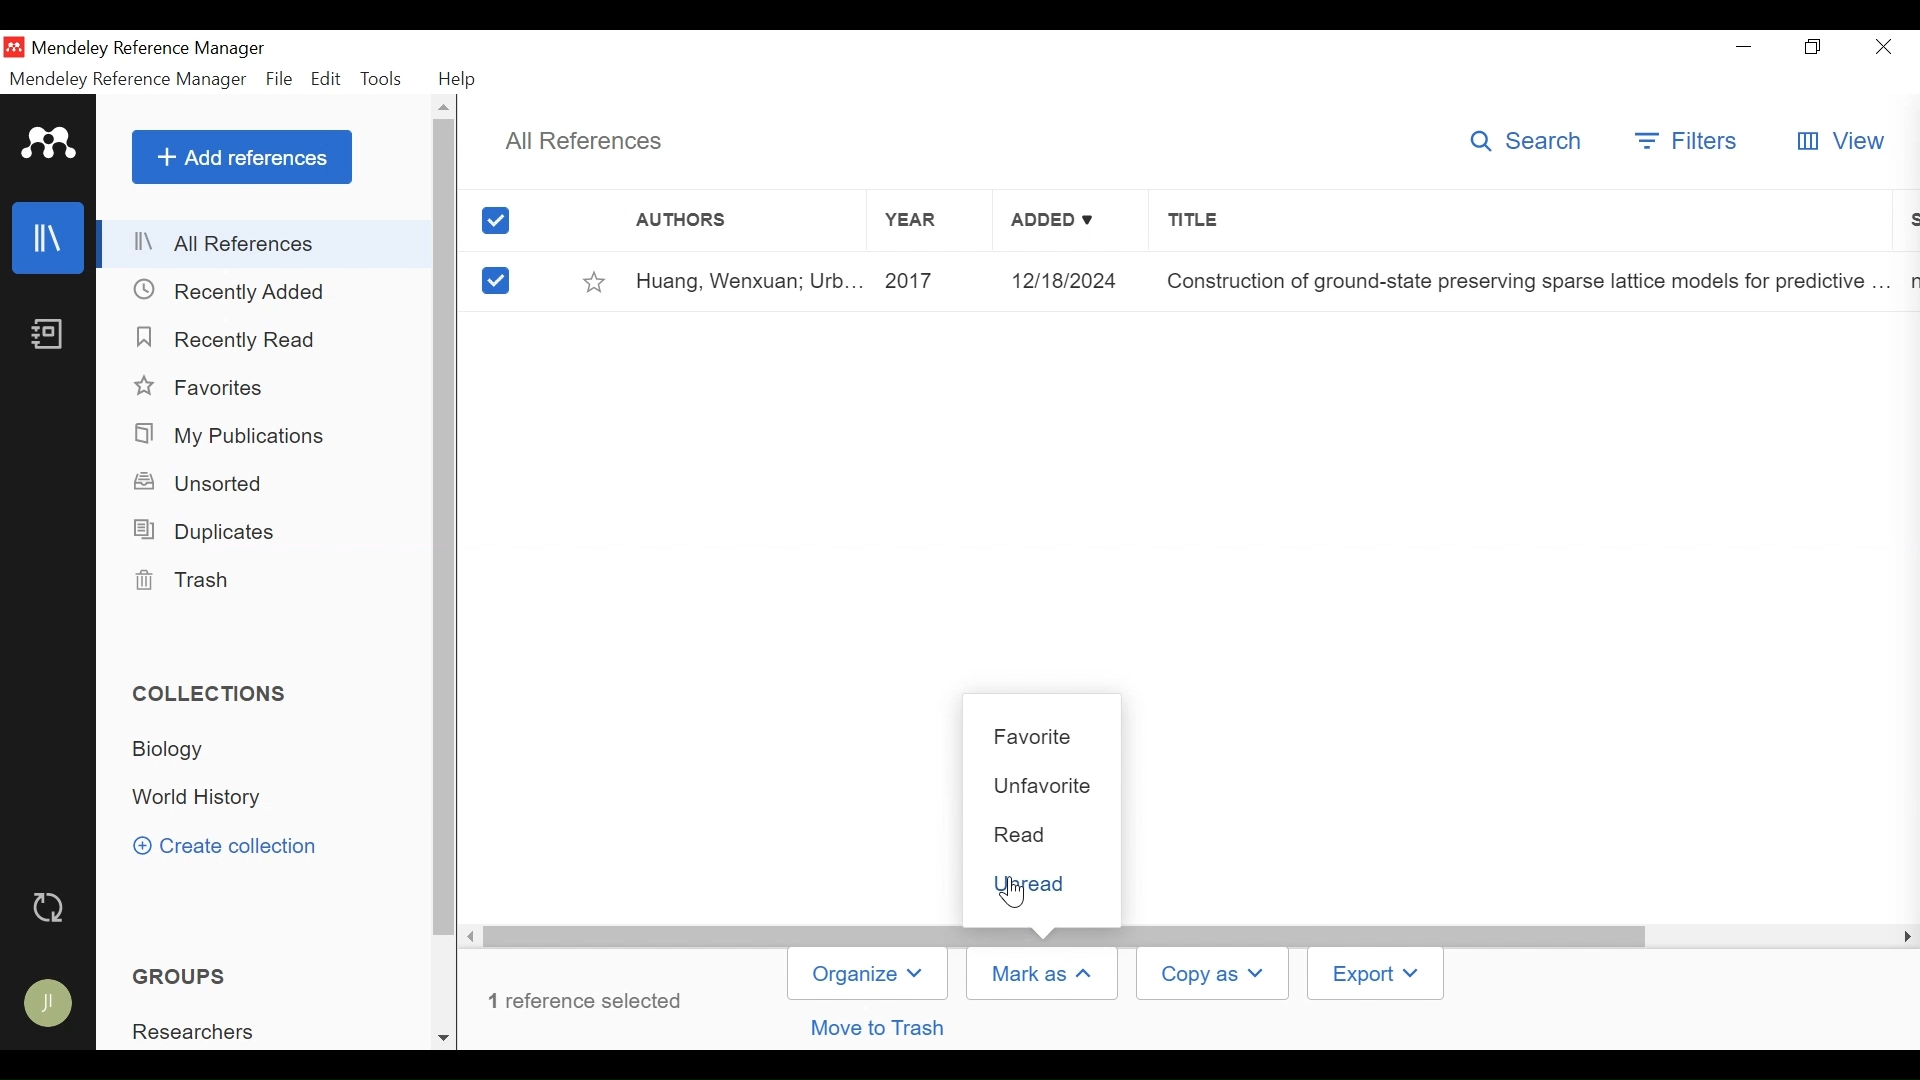  I want to click on Vertical Scroll bar, so click(1065, 934).